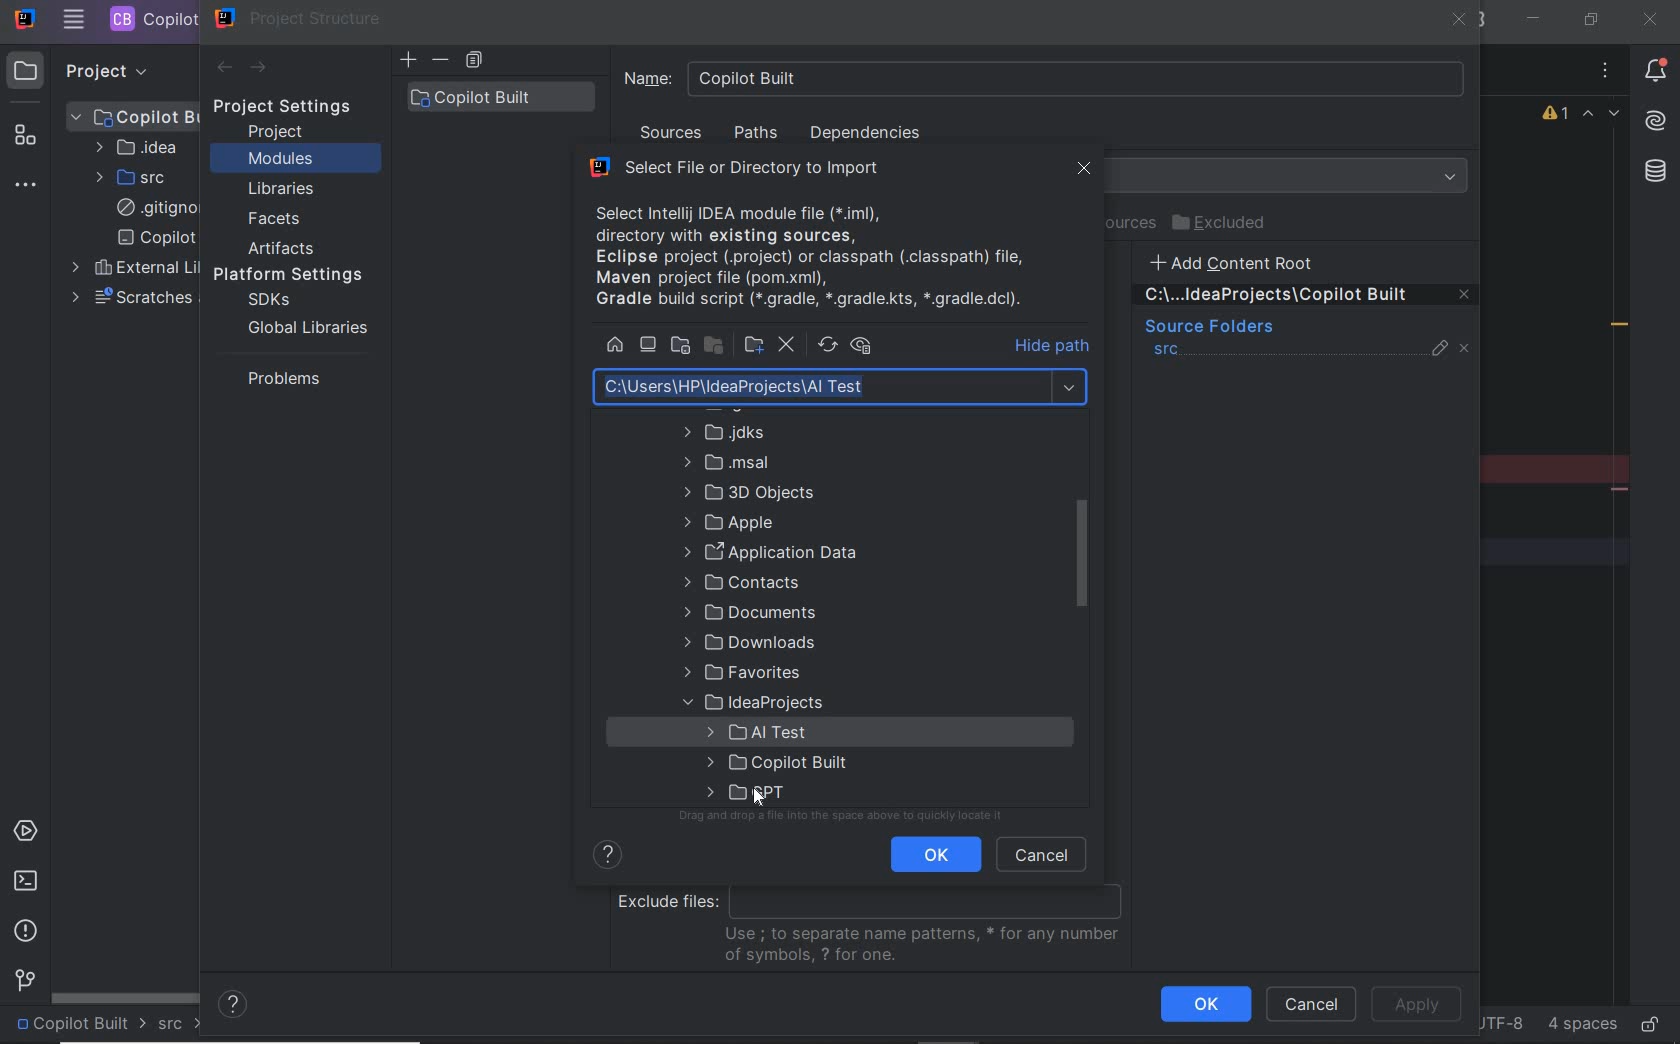 Image resolution: width=1680 pixels, height=1044 pixels. Describe the element at coordinates (1460, 22) in the screenshot. I see `close` at that location.